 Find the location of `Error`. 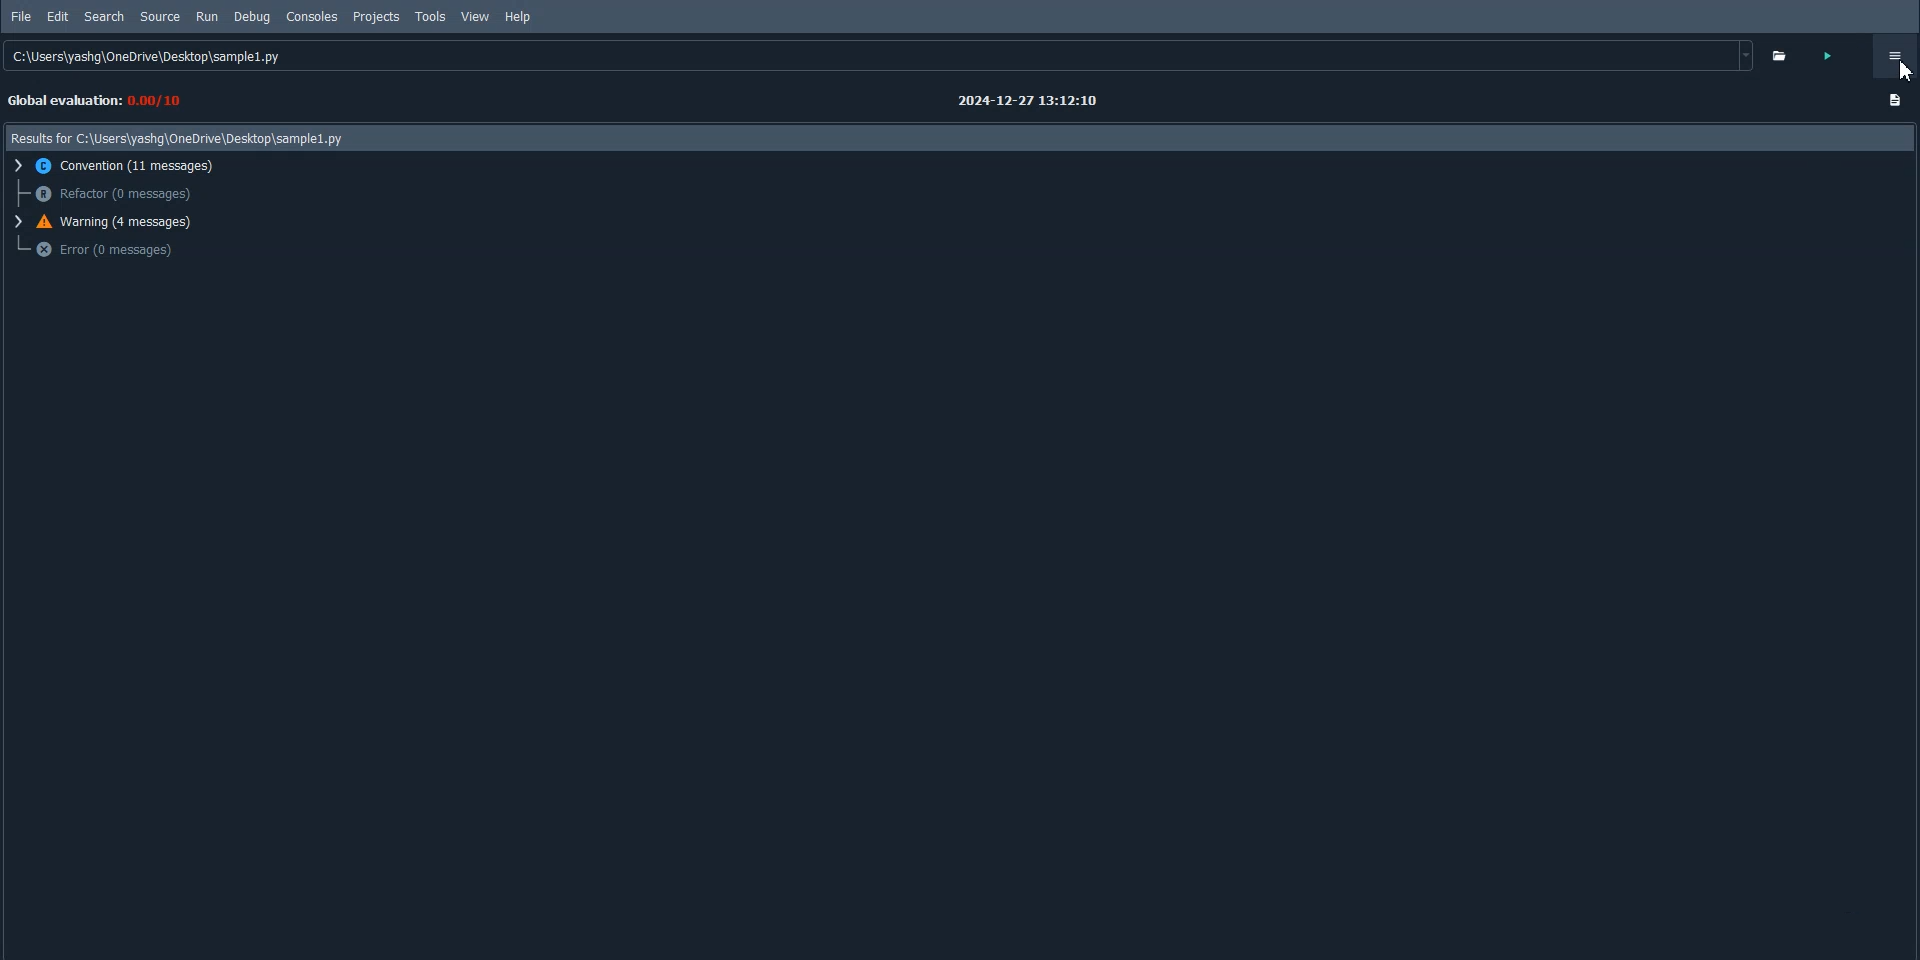

Error is located at coordinates (106, 250).